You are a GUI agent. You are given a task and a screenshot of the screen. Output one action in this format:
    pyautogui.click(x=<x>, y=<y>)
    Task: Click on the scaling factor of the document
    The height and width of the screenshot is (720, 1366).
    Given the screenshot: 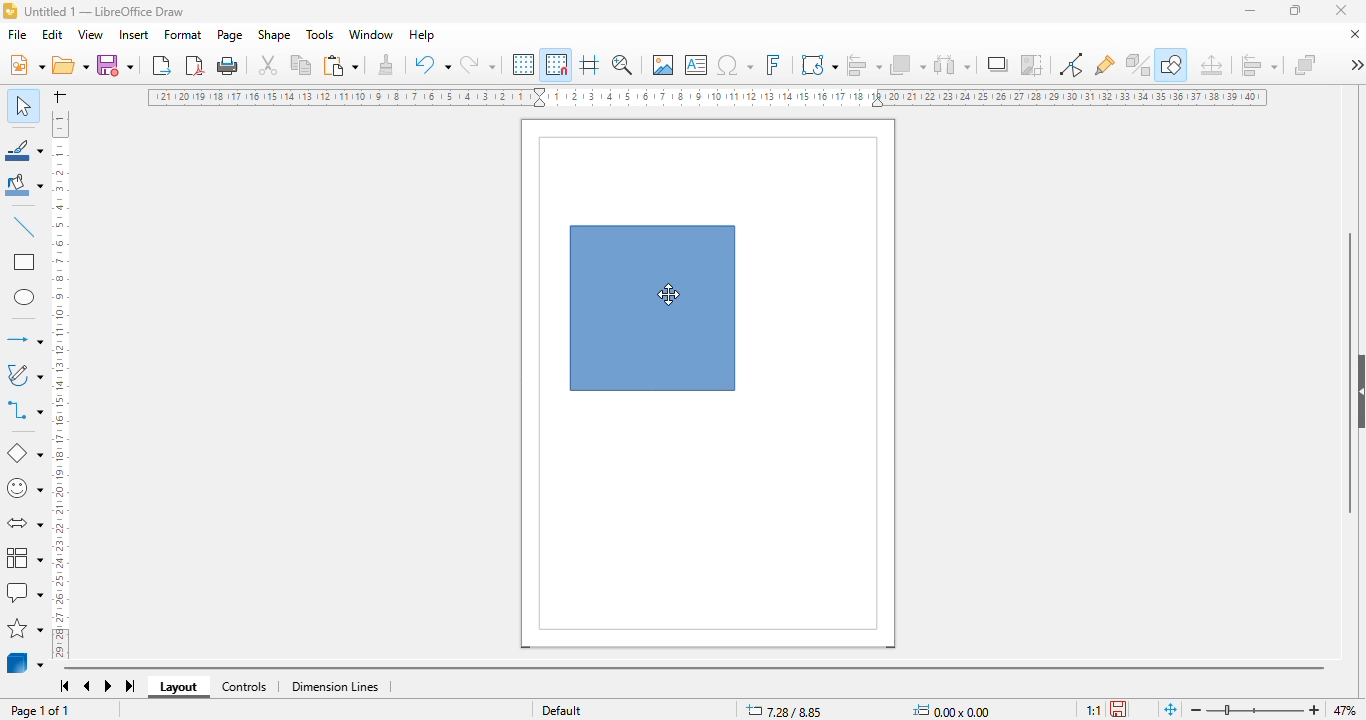 What is the action you would take?
    pyautogui.click(x=1093, y=709)
    